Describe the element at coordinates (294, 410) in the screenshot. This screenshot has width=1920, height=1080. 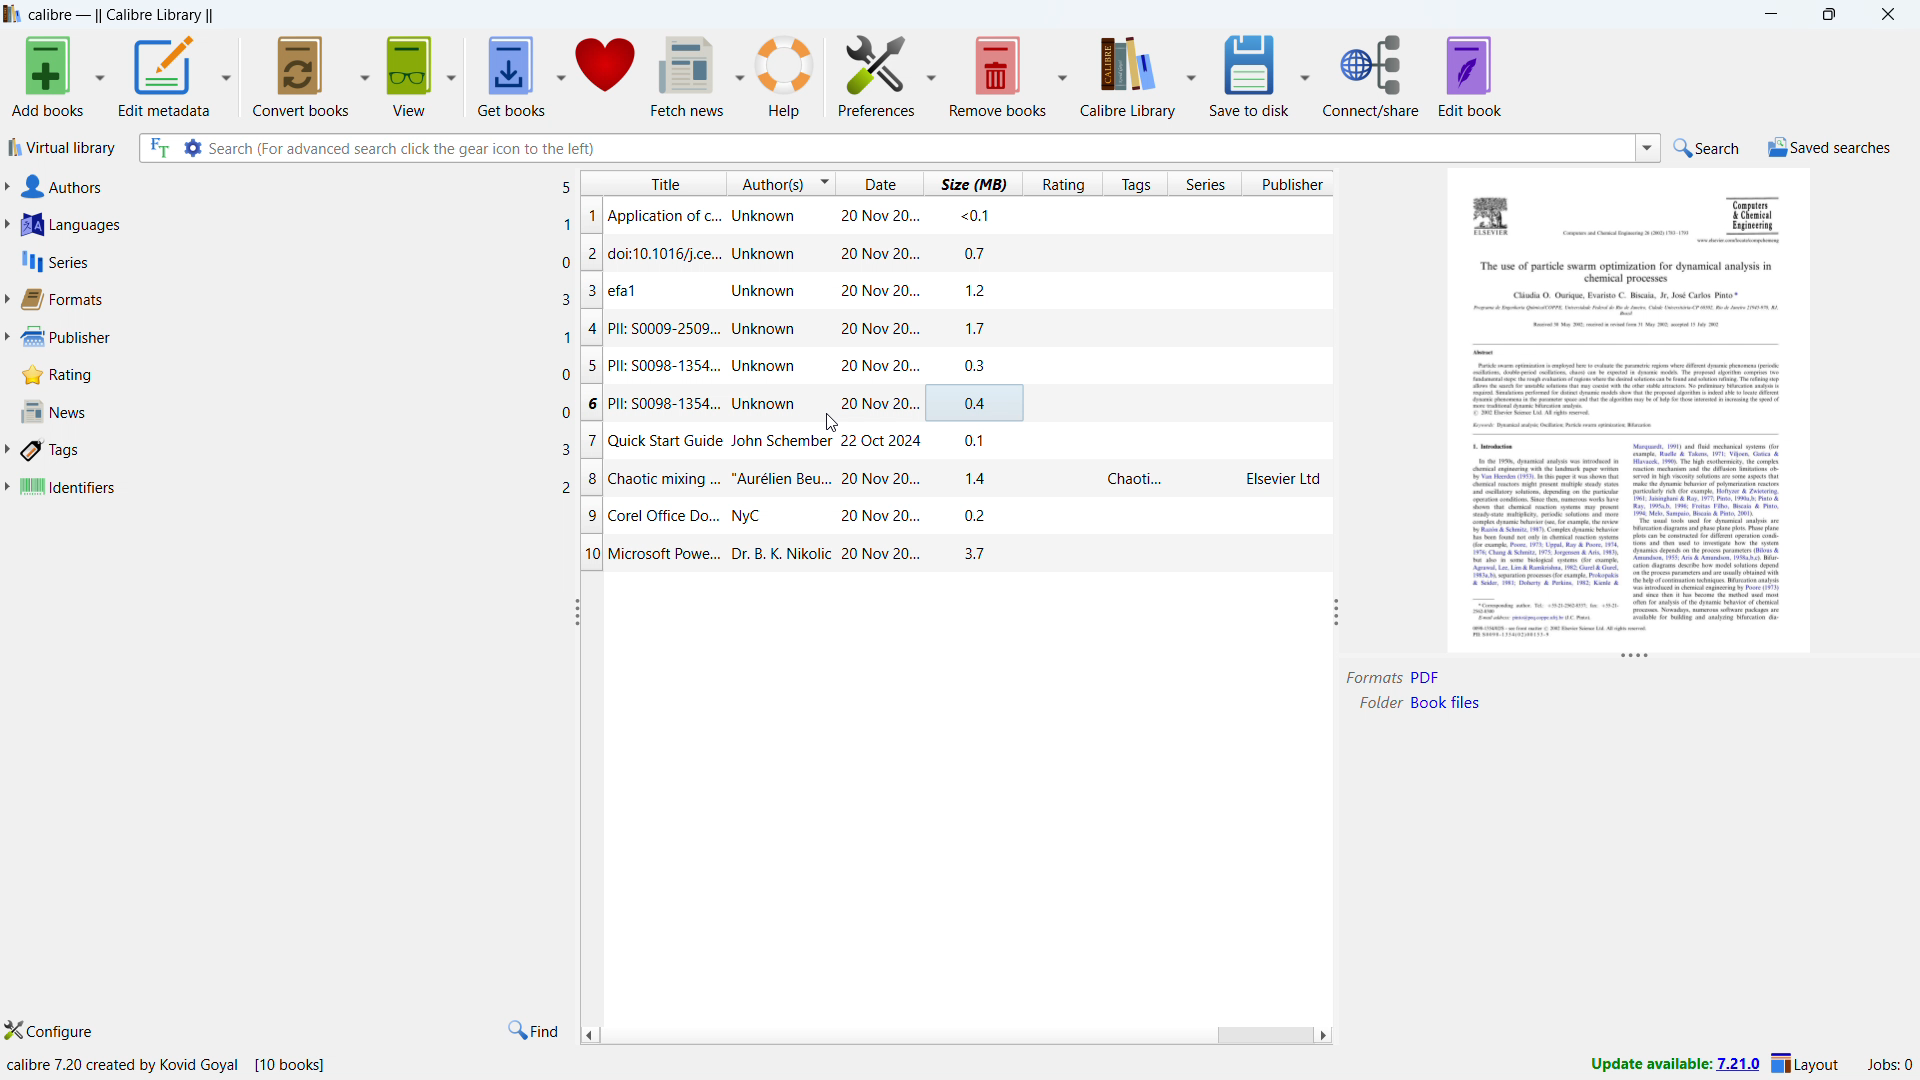
I see `news` at that location.